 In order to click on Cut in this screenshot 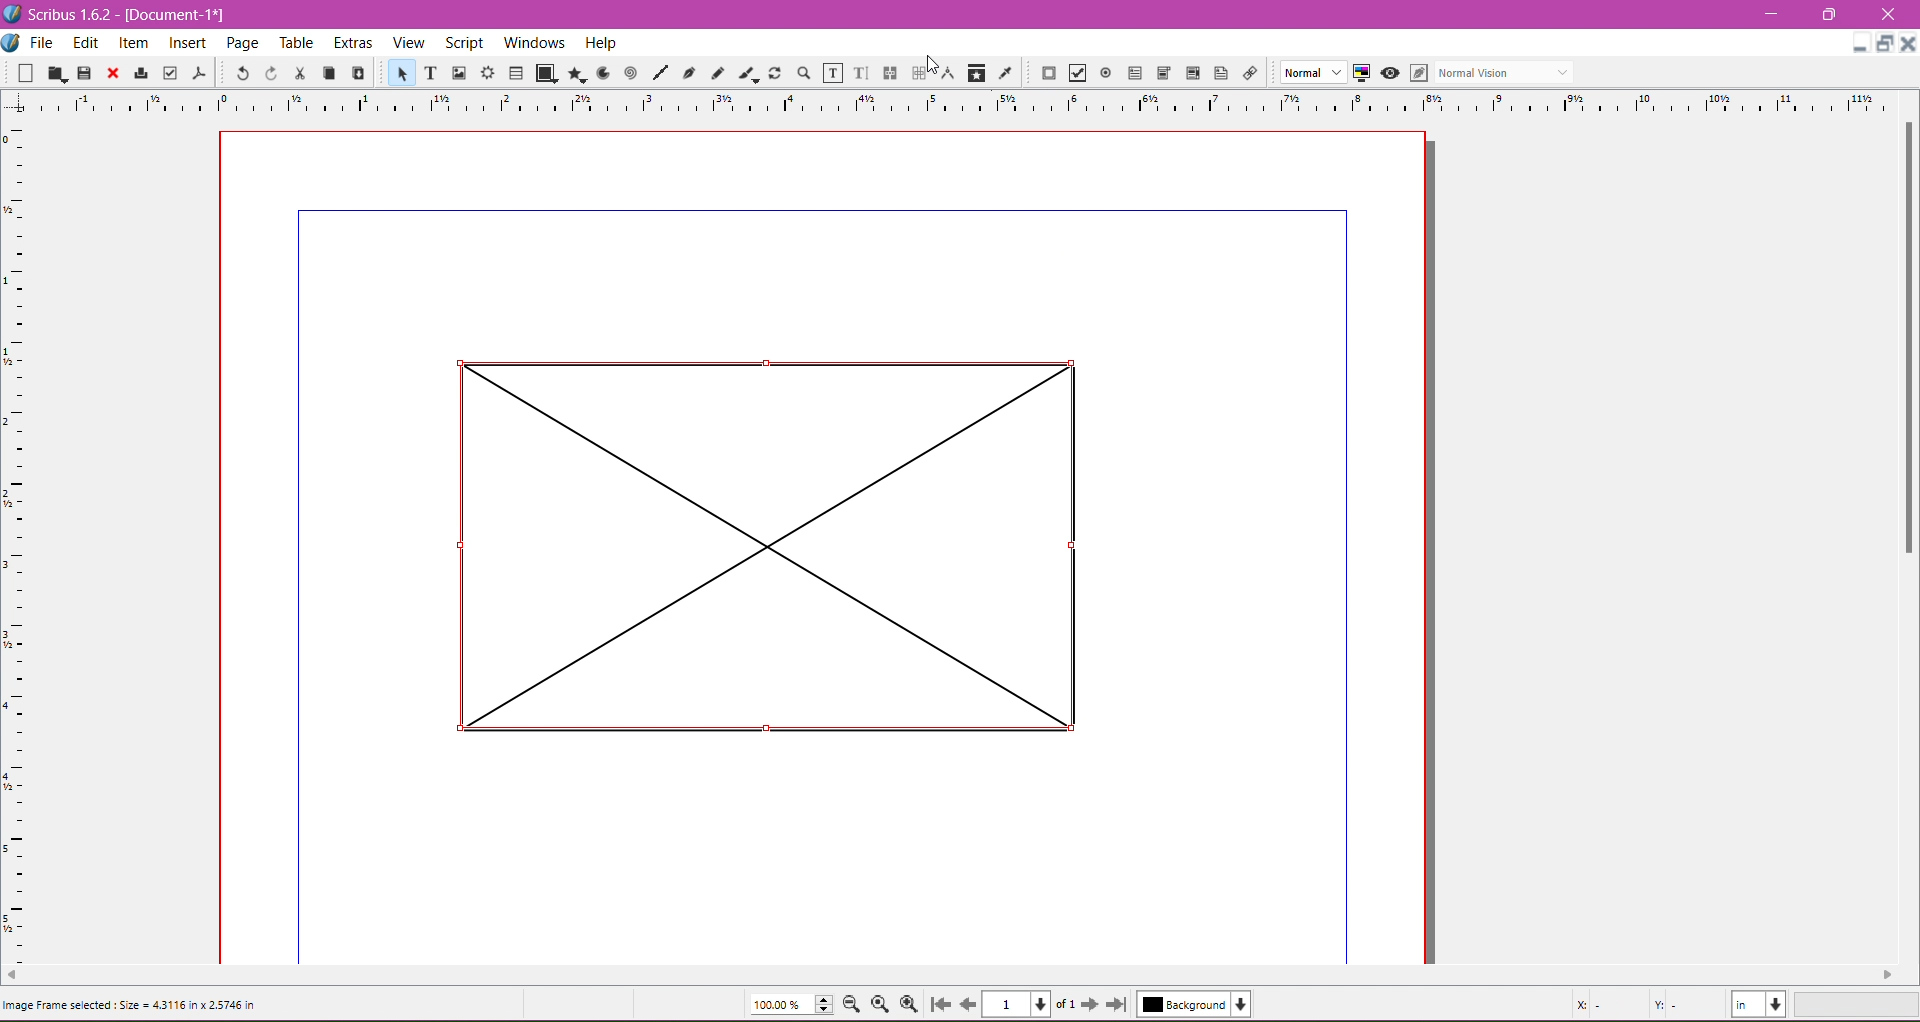, I will do `click(300, 74)`.